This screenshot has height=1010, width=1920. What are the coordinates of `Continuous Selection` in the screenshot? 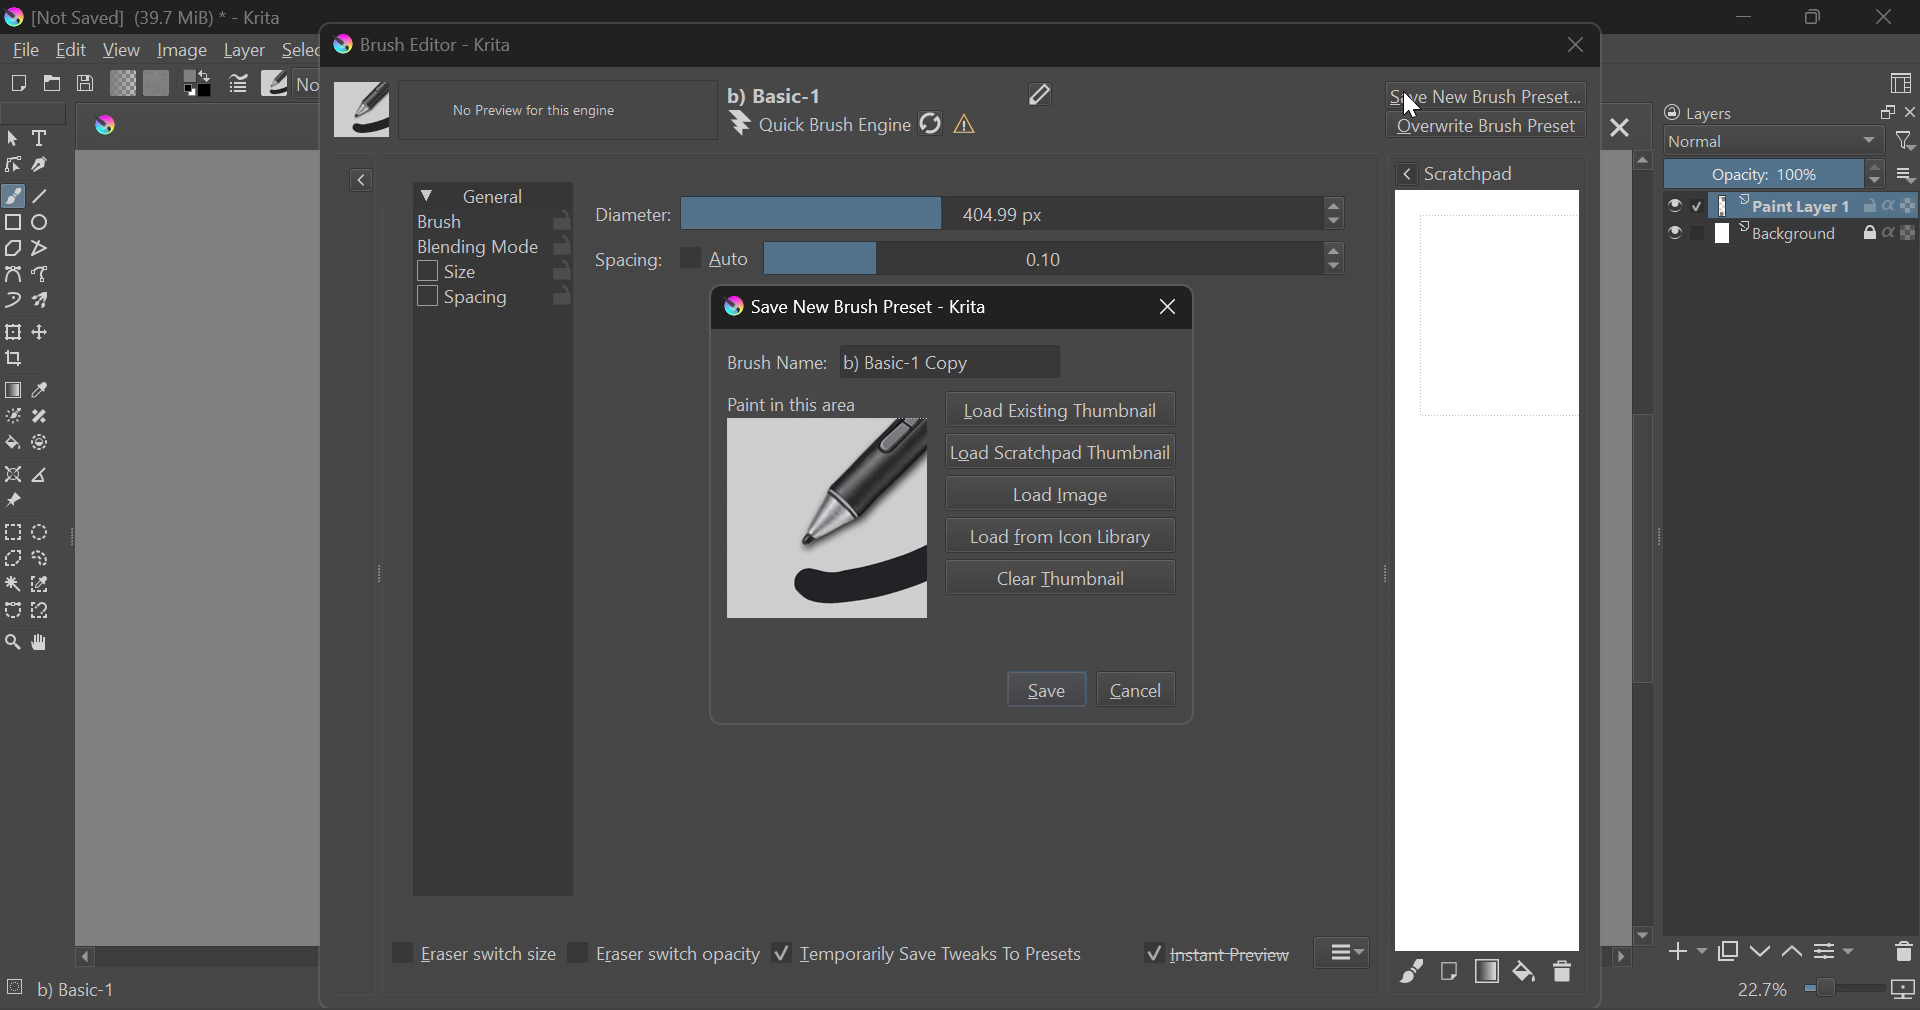 It's located at (12, 585).